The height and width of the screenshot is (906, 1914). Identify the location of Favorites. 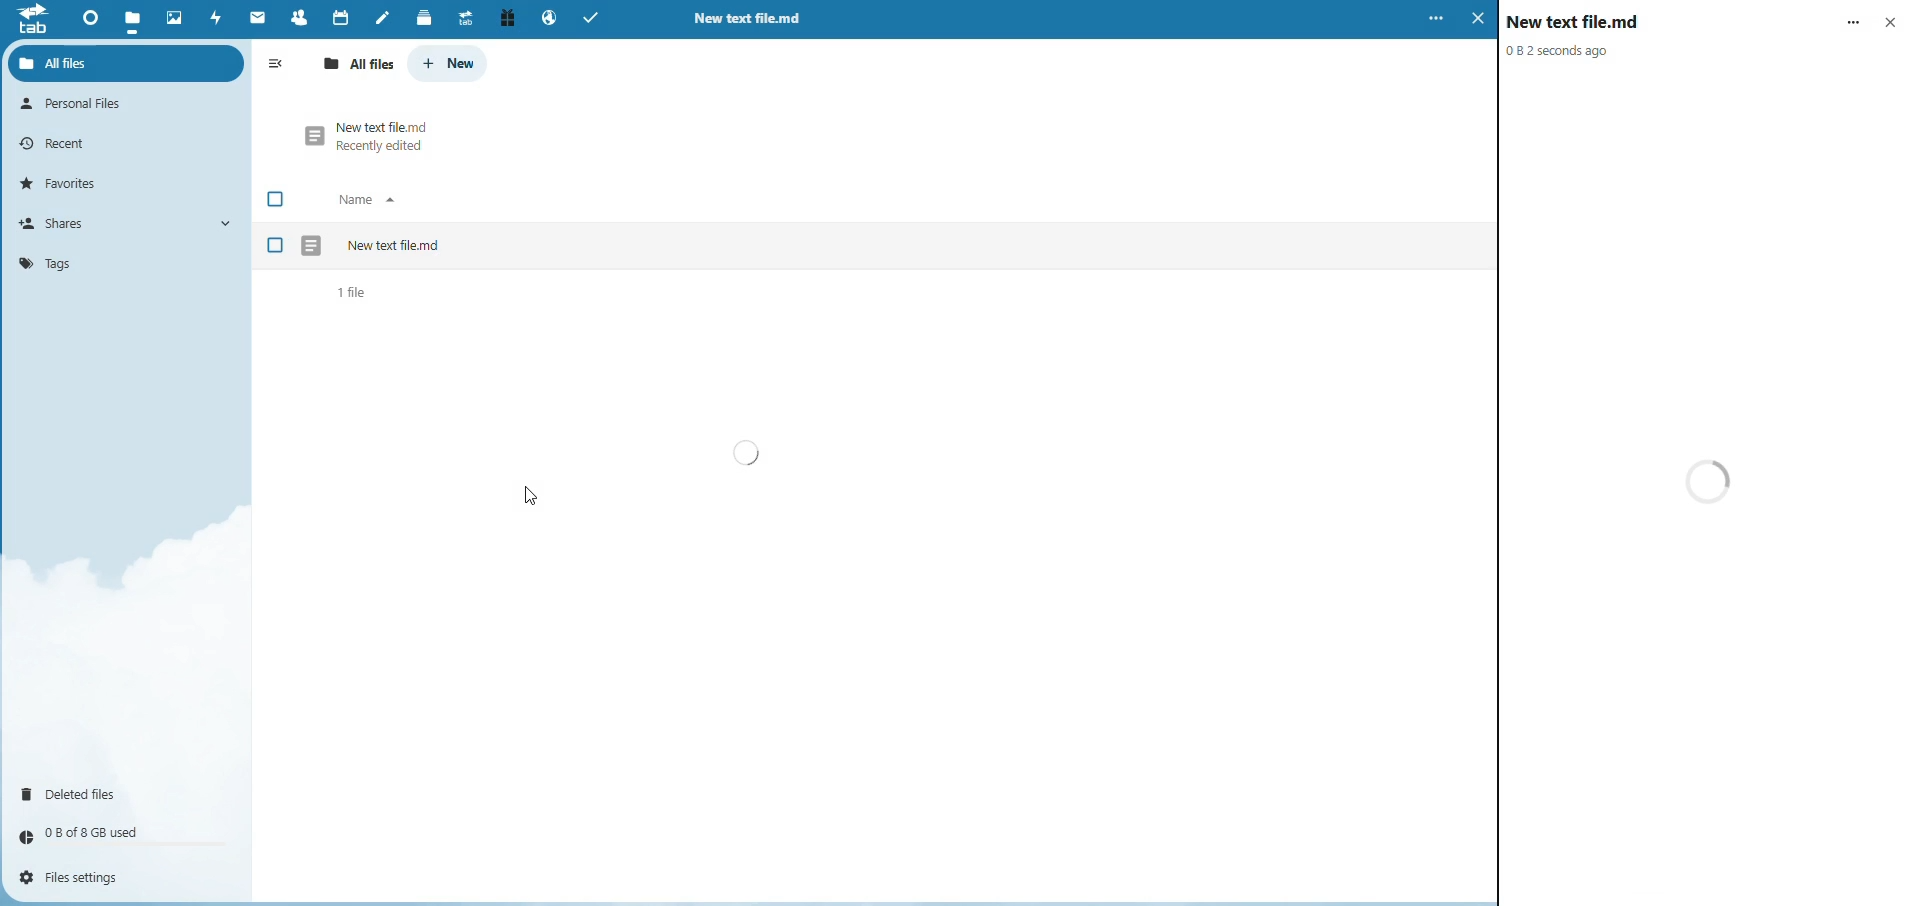
(67, 182).